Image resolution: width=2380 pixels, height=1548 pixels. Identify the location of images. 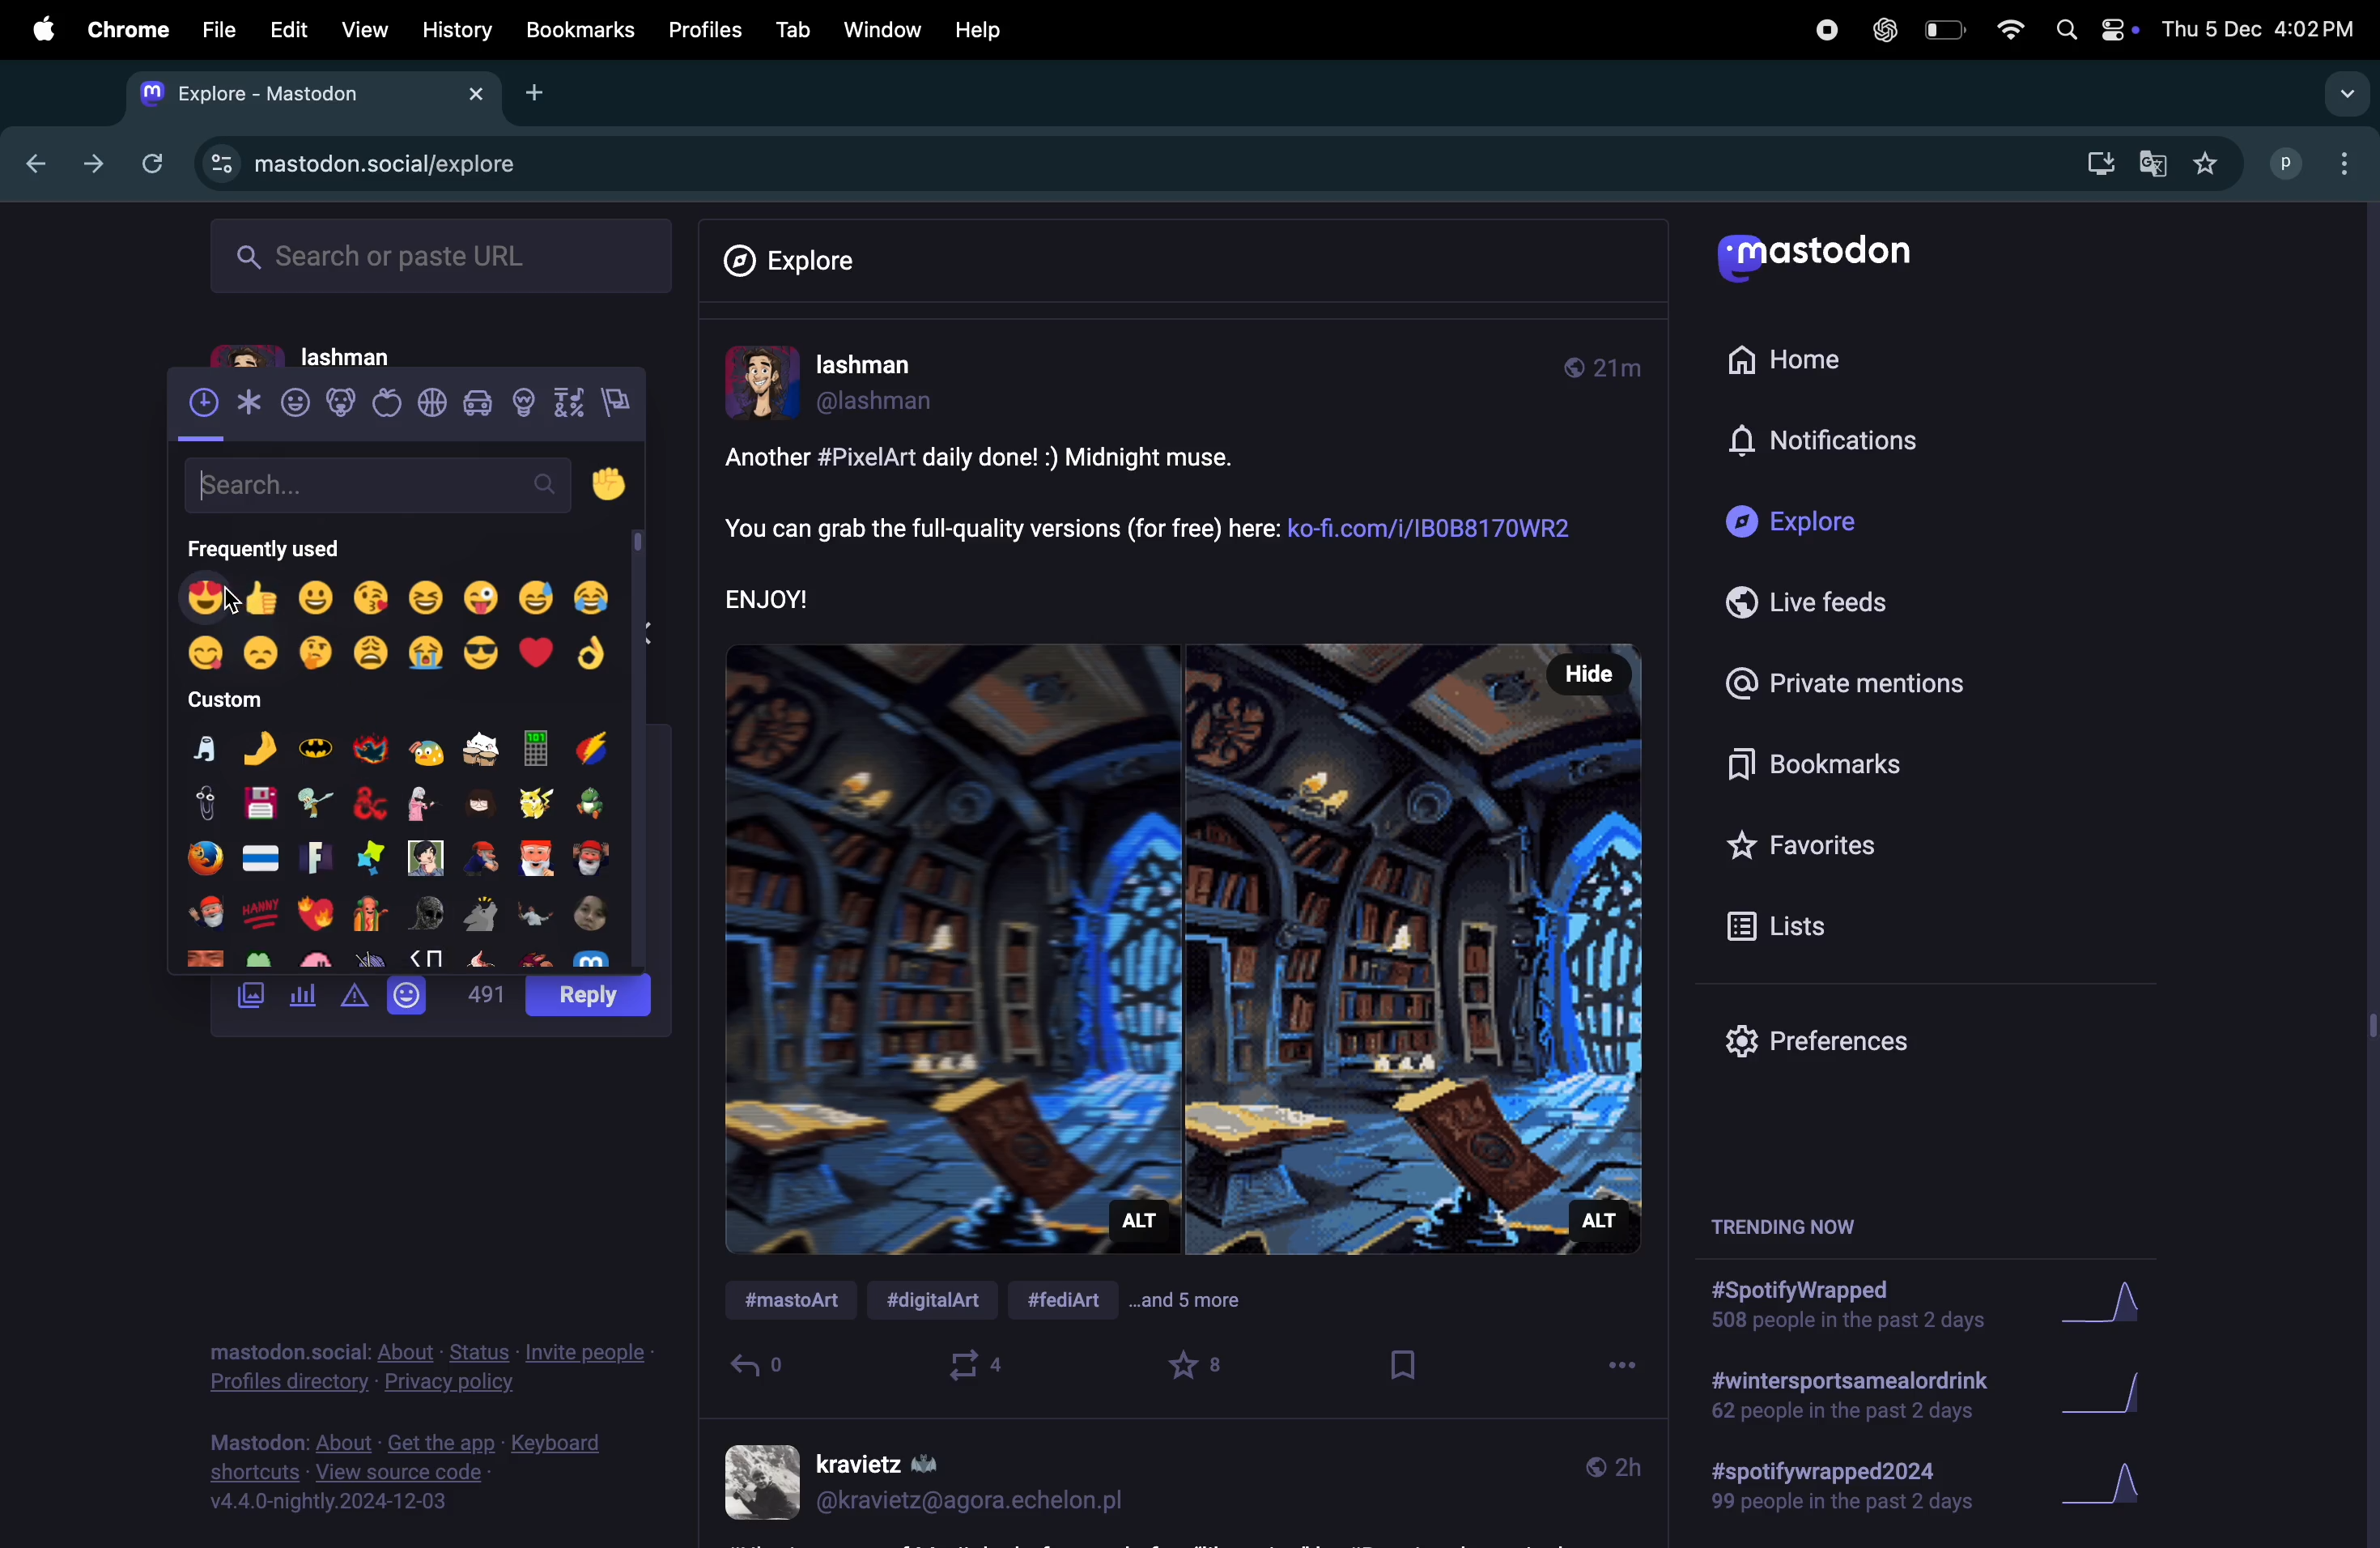
(244, 1002).